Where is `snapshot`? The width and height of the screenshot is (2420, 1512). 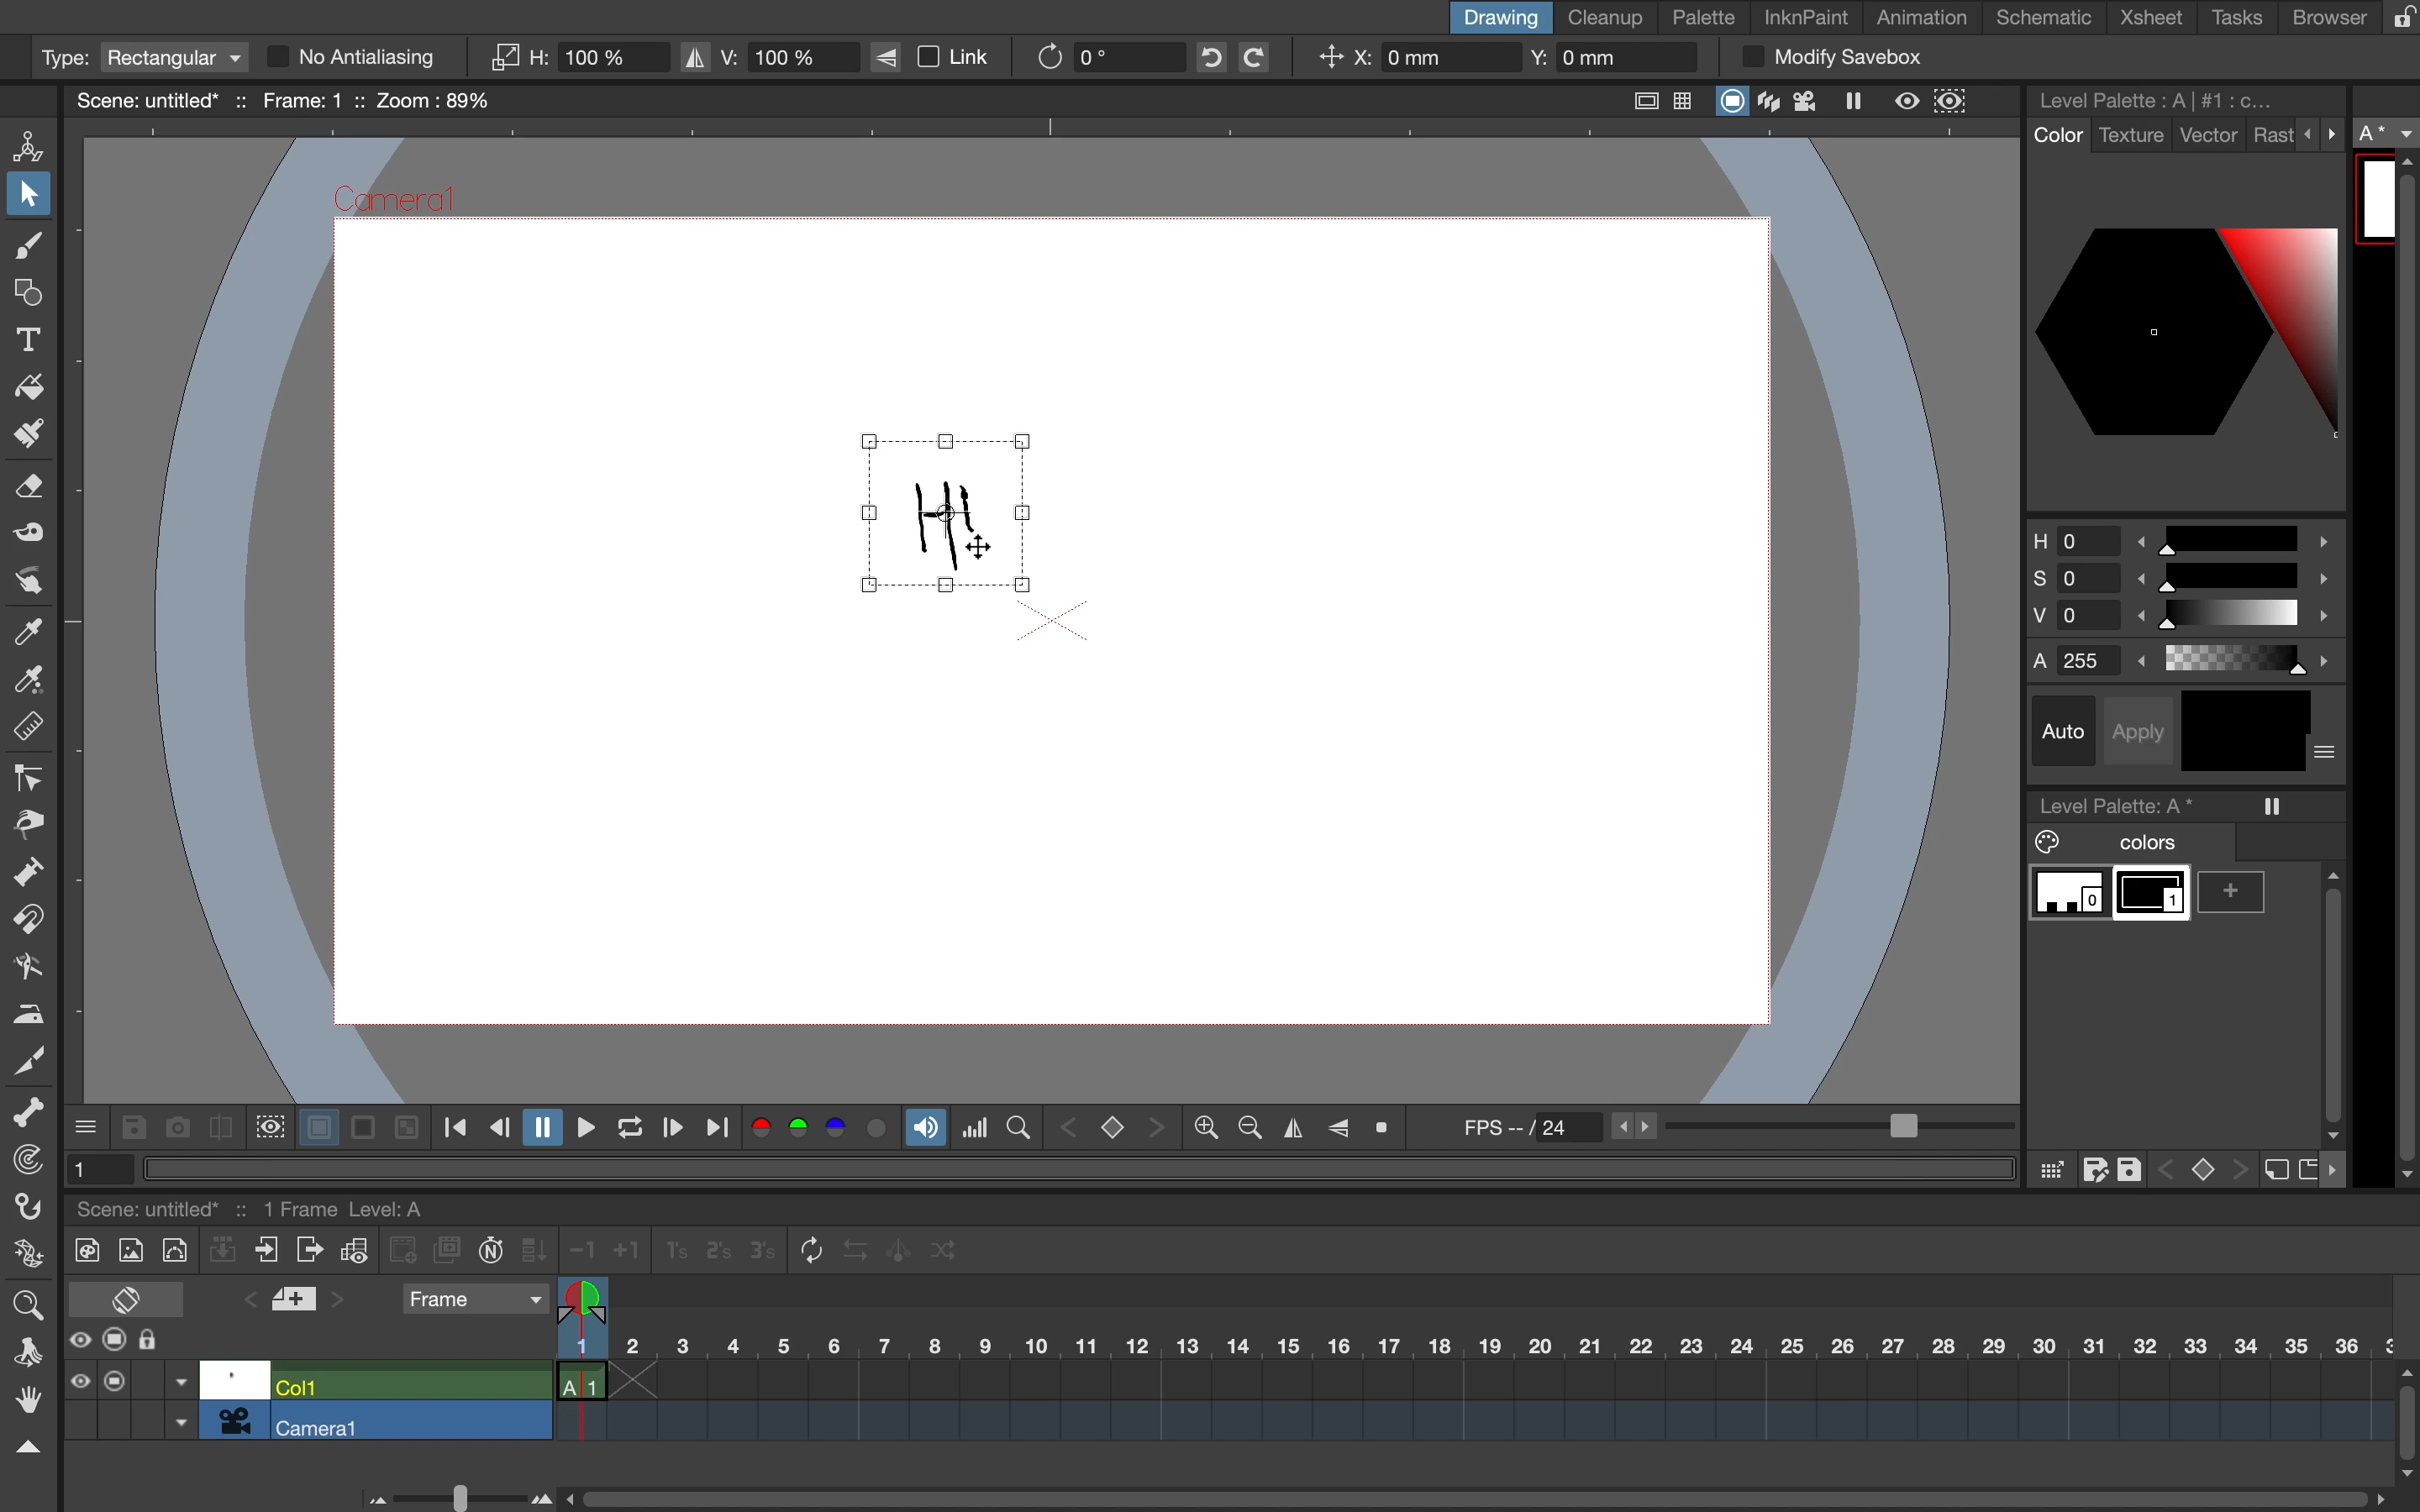 snapshot is located at coordinates (174, 1126).